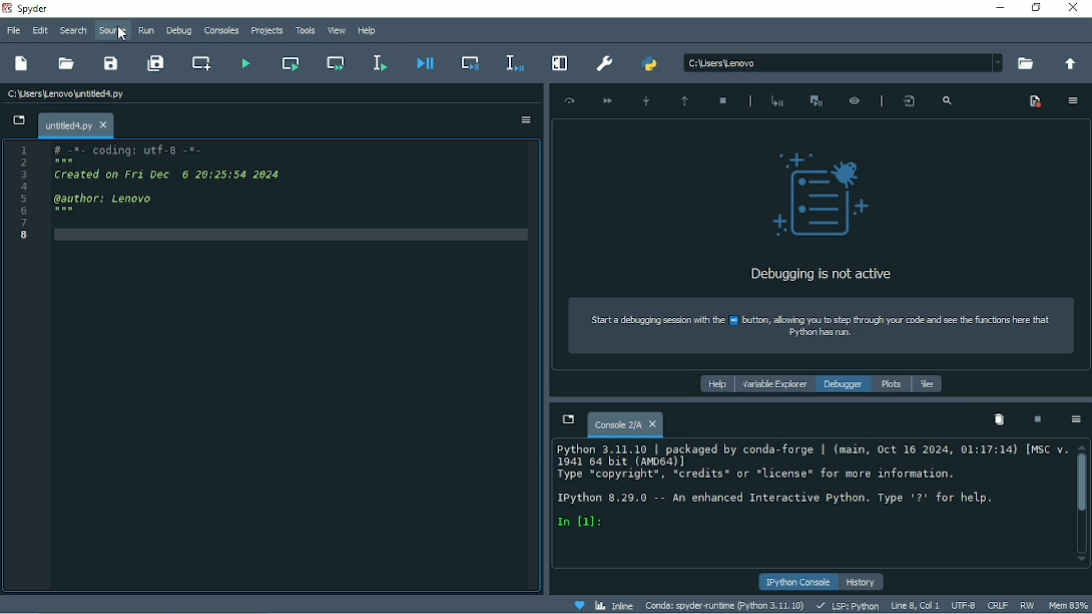  Describe the element at coordinates (65, 93) in the screenshot. I see `File name` at that location.